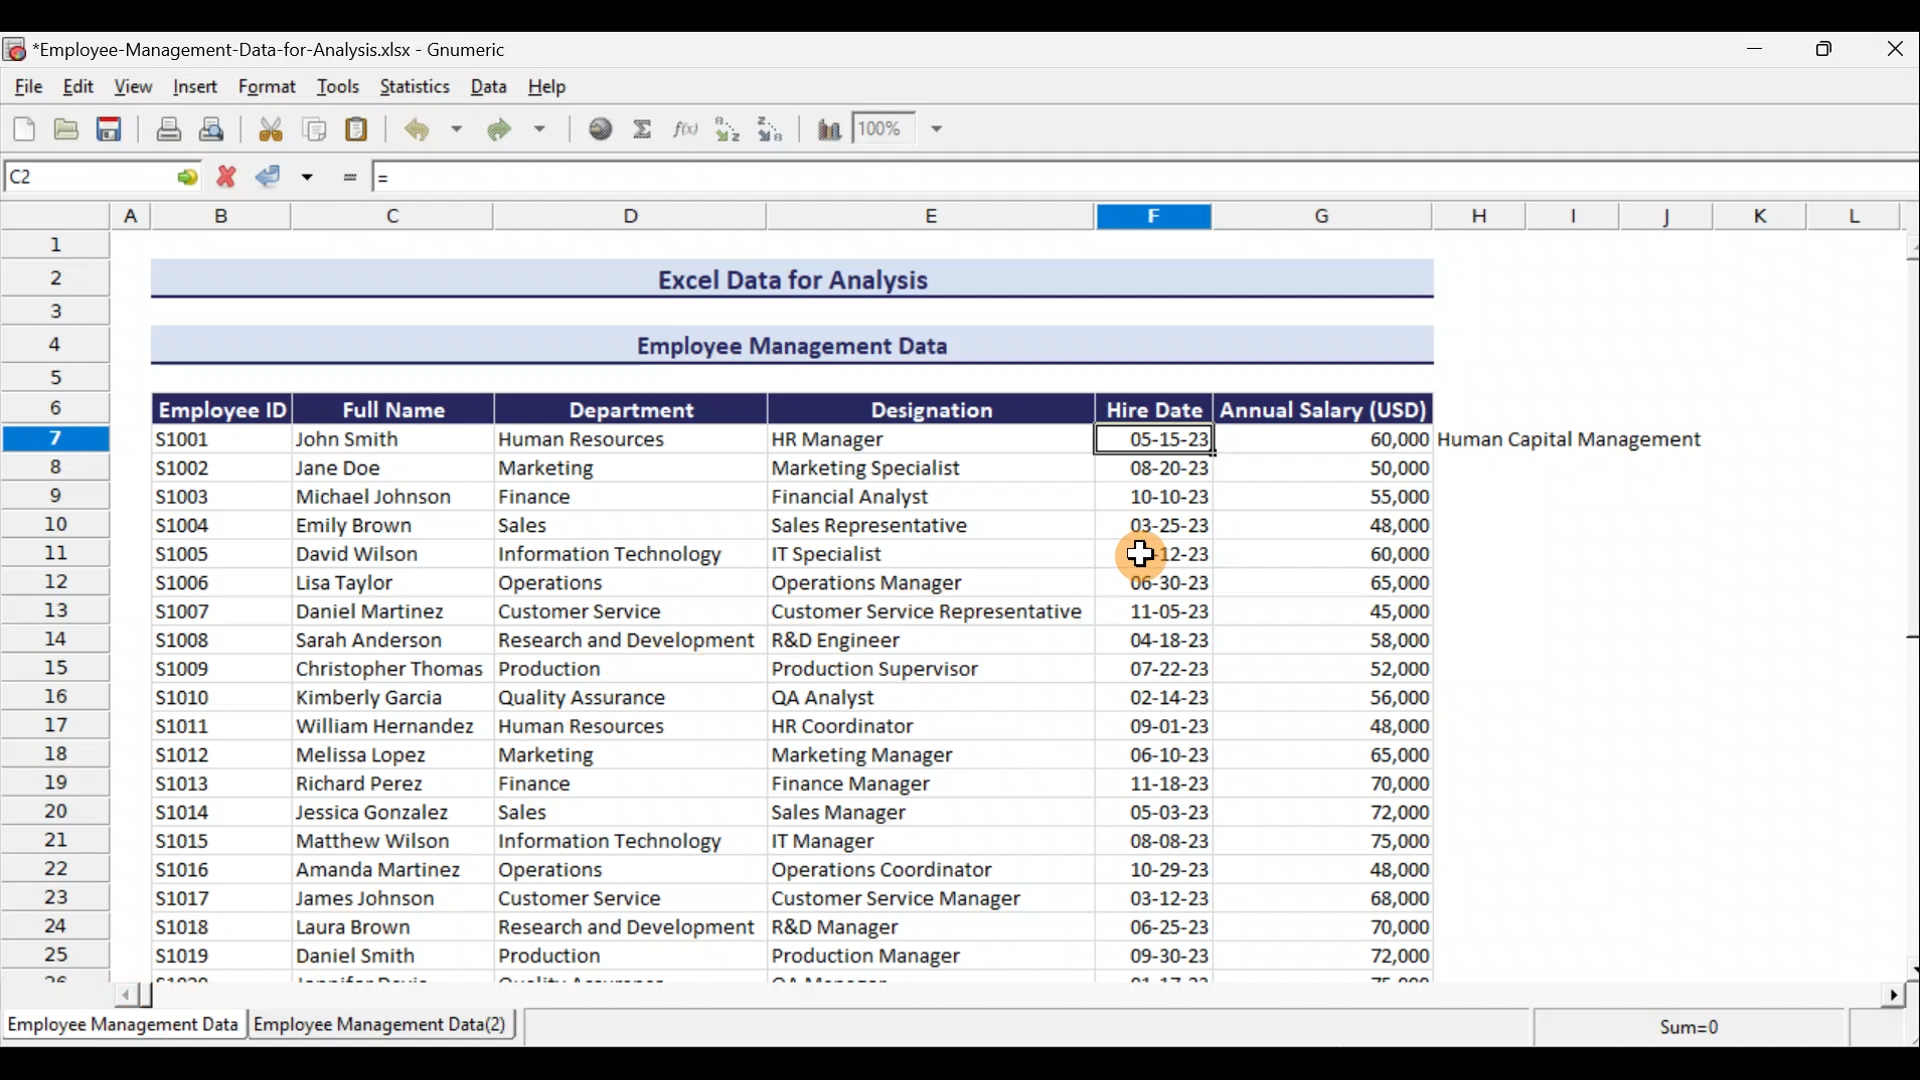 The image size is (1920, 1080). I want to click on Edit, so click(77, 86).